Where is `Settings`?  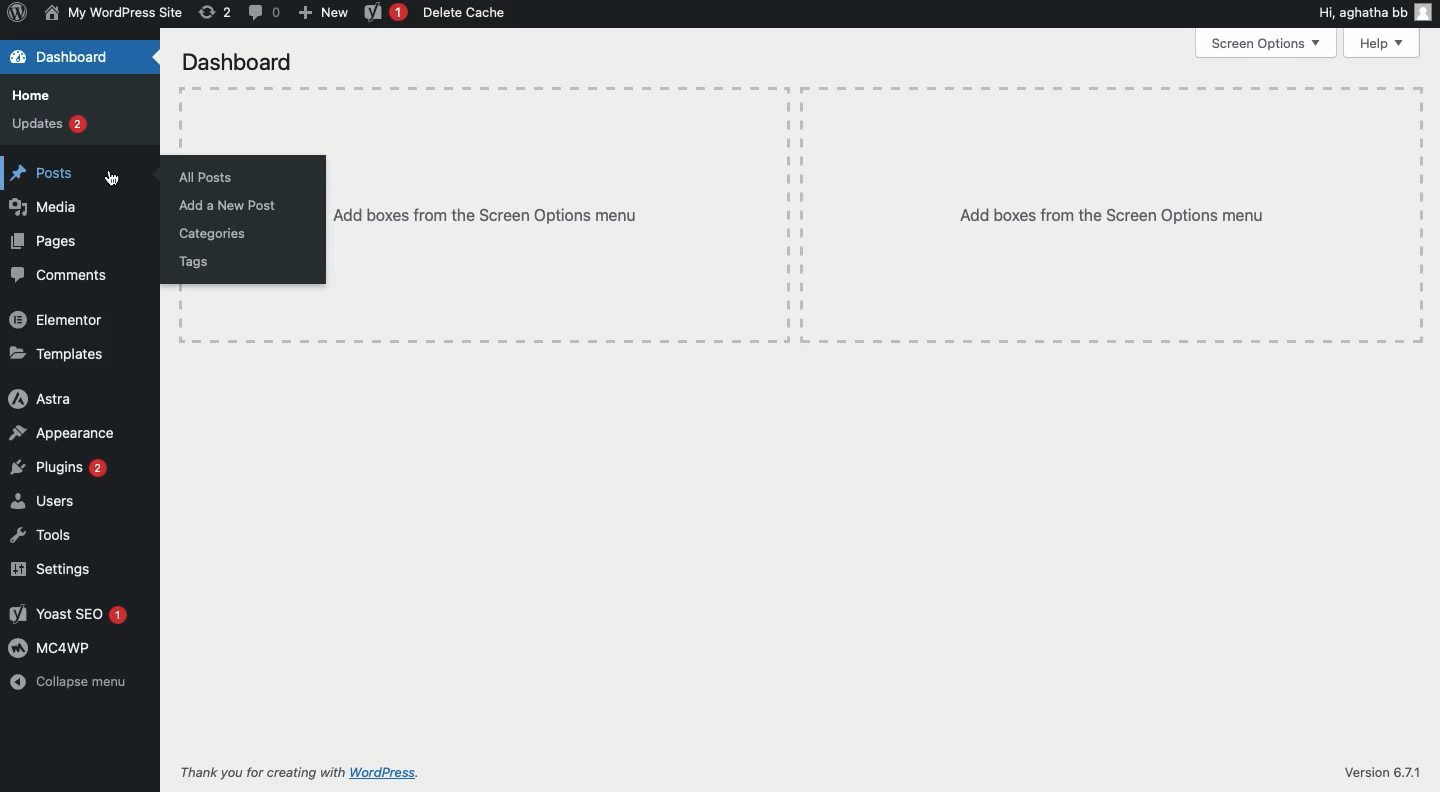
Settings is located at coordinates (50, 568).